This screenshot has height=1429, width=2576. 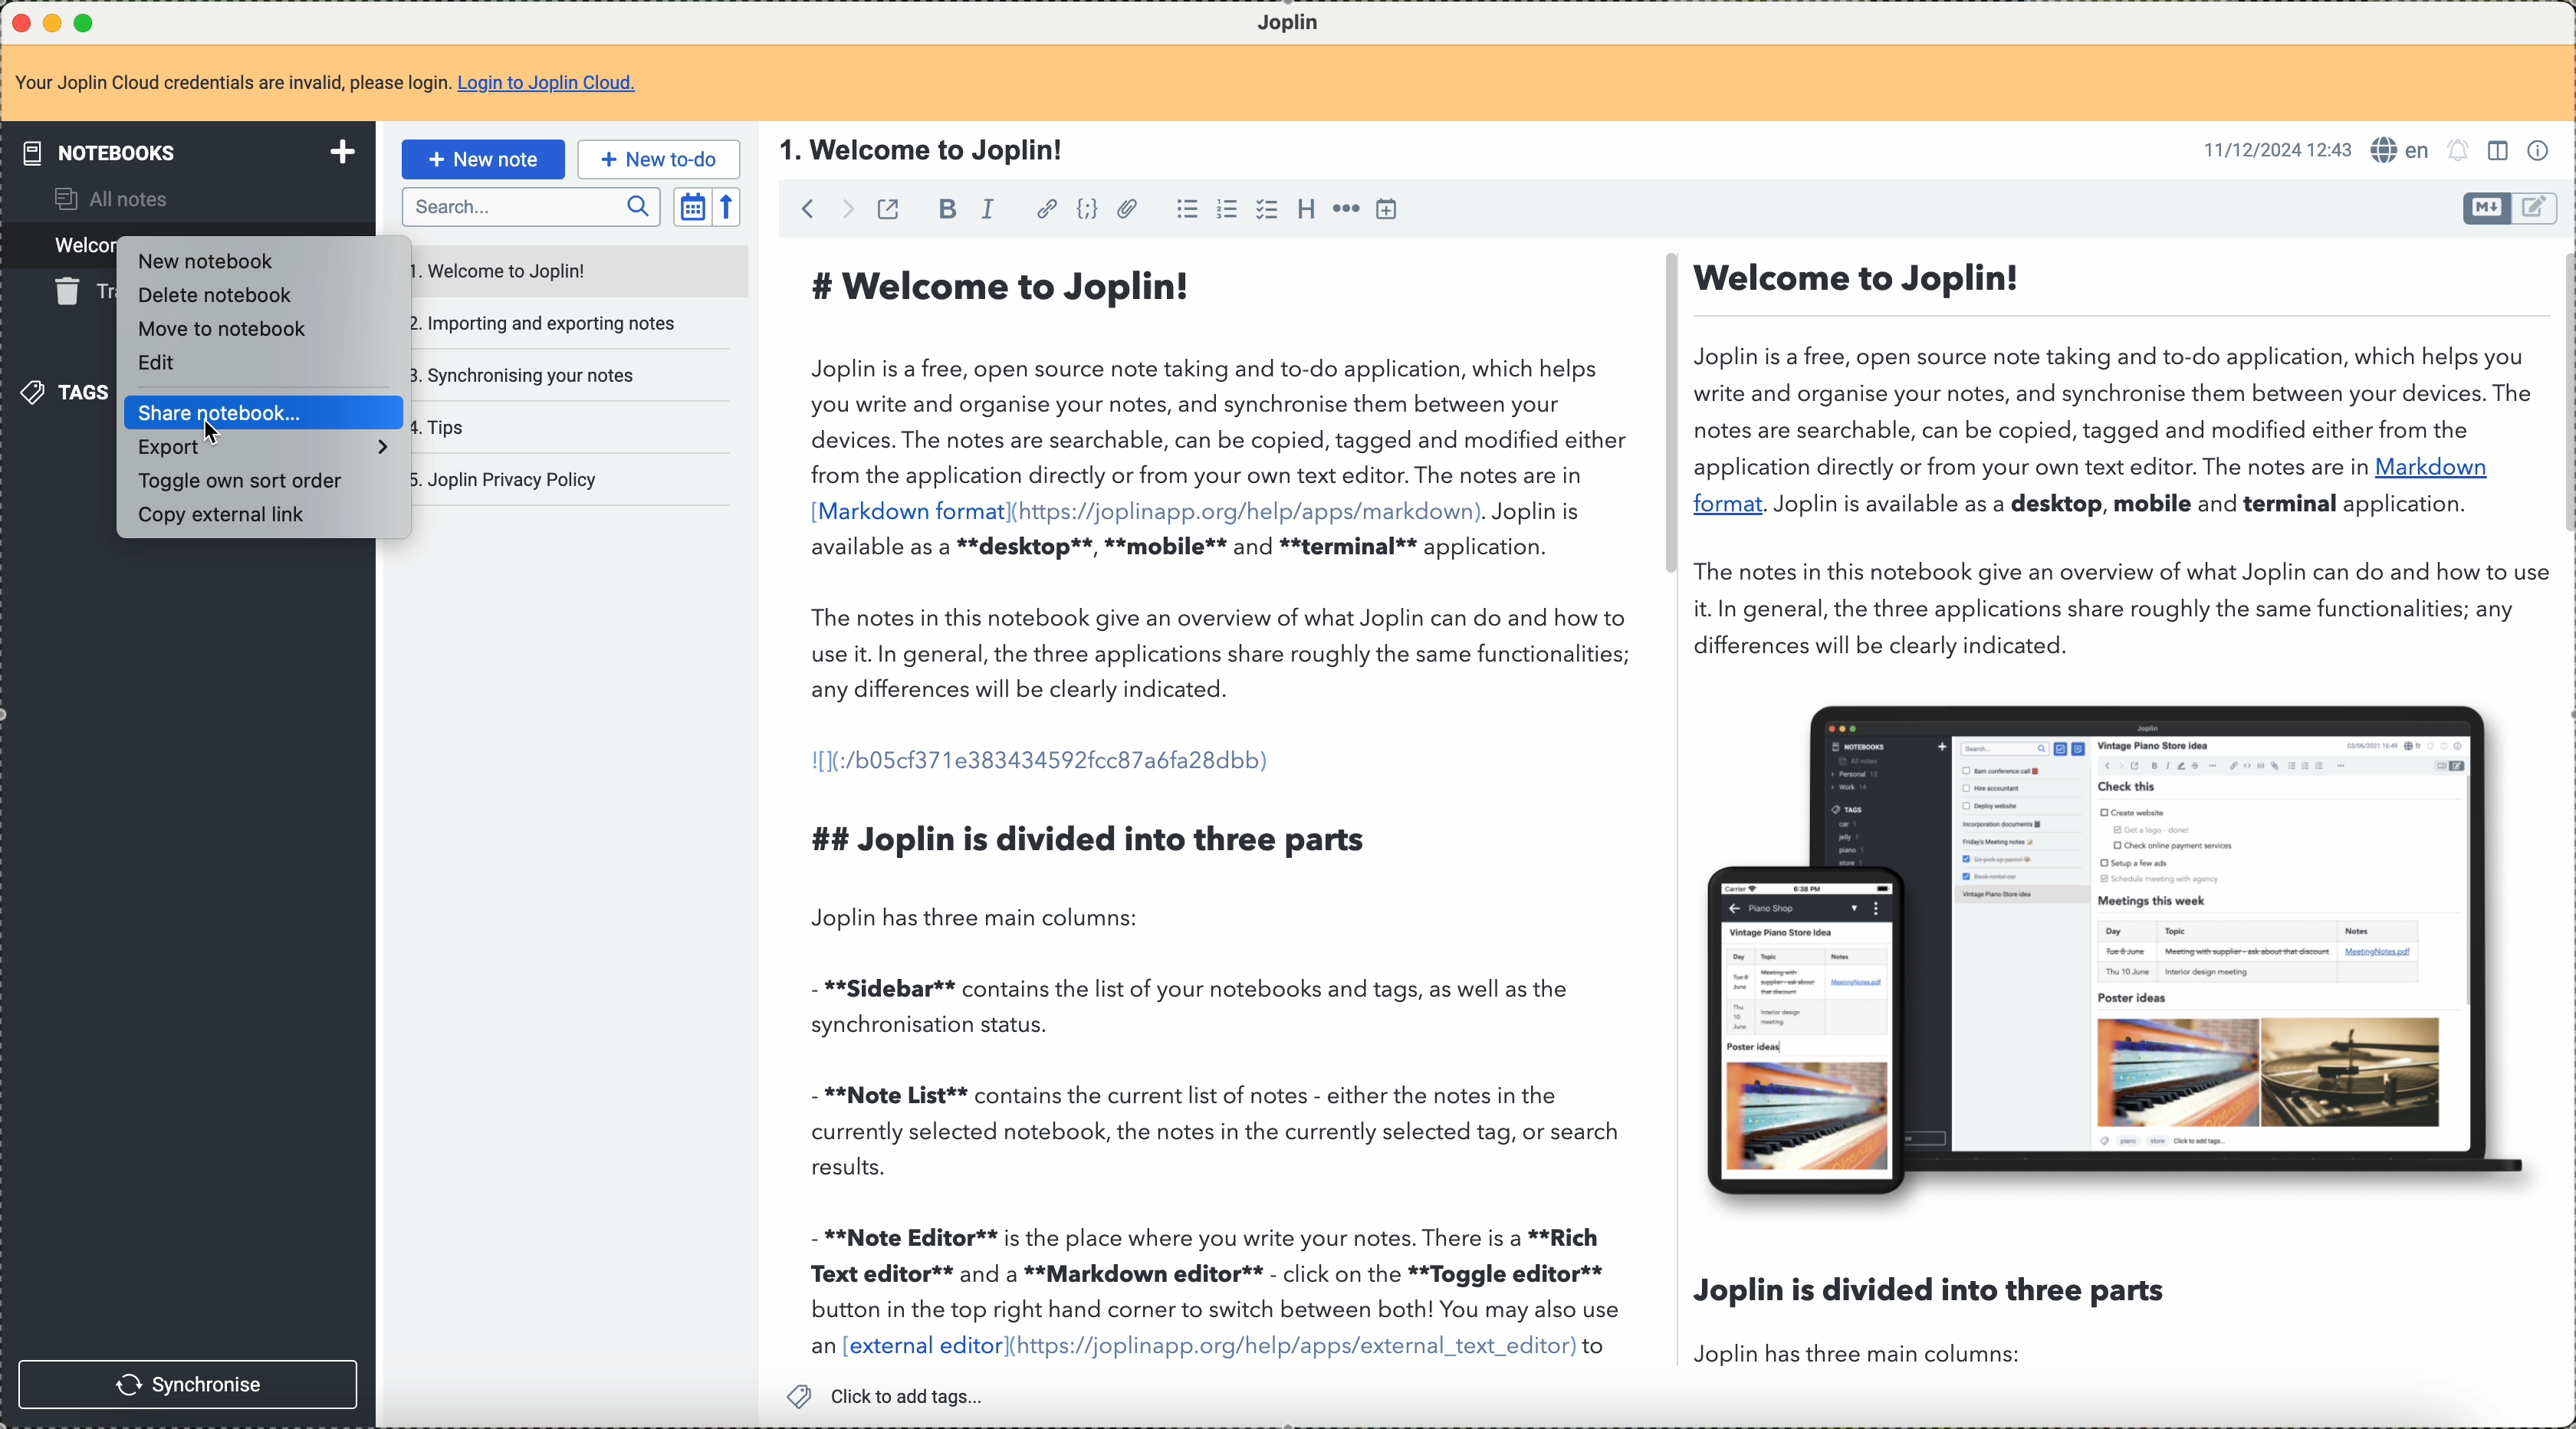 What do you see at coordinates (452, 425) in the screenshot?
I see `tips` at bounding box center [452, 425].